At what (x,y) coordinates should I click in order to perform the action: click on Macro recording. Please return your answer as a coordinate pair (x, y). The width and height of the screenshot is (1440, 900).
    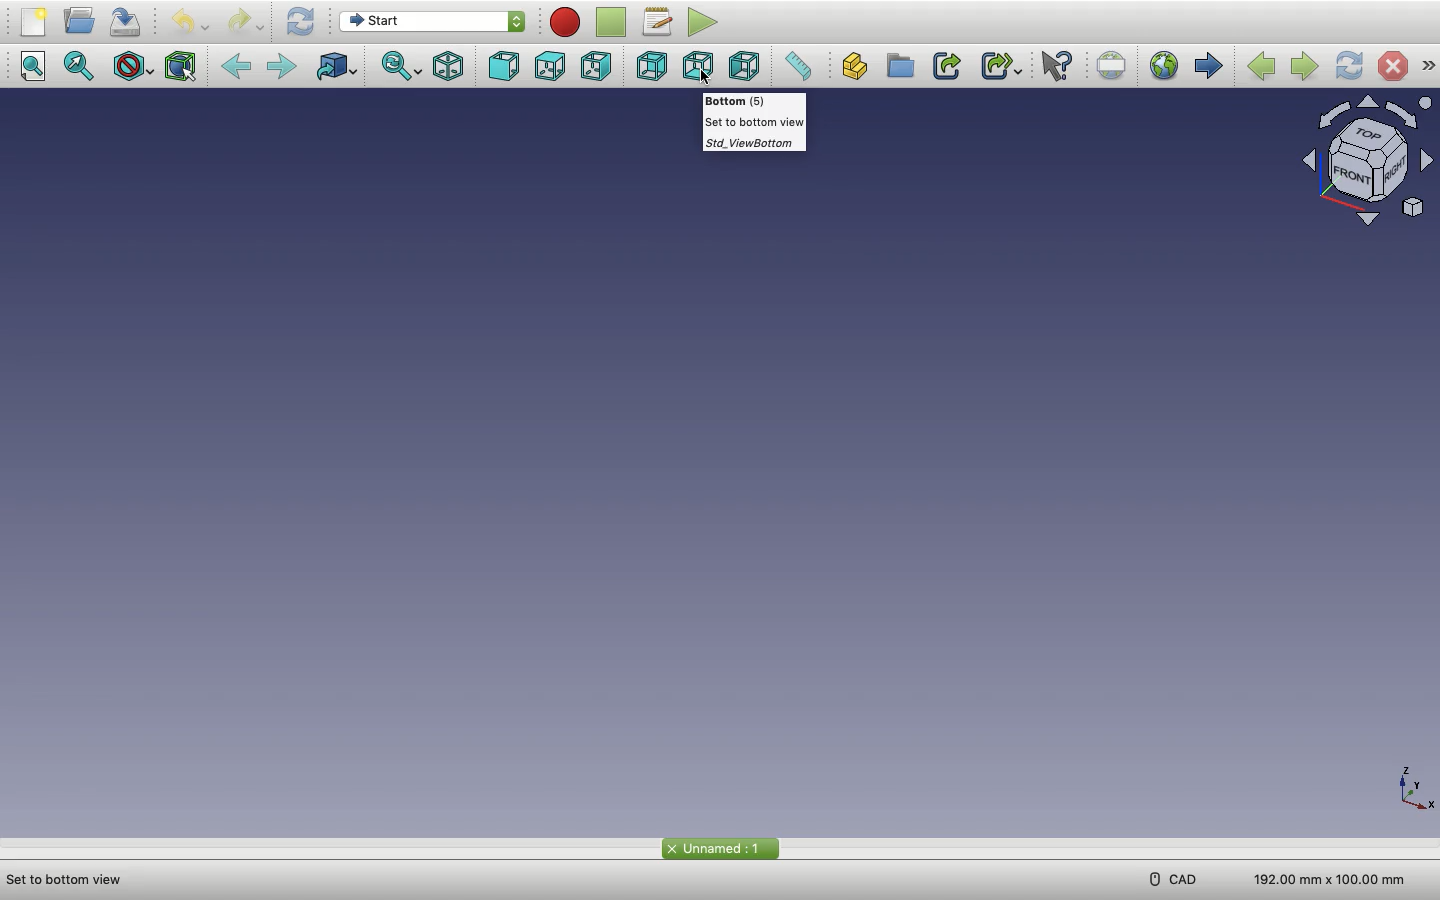
    Looking at the image, I should click on (567, 22).